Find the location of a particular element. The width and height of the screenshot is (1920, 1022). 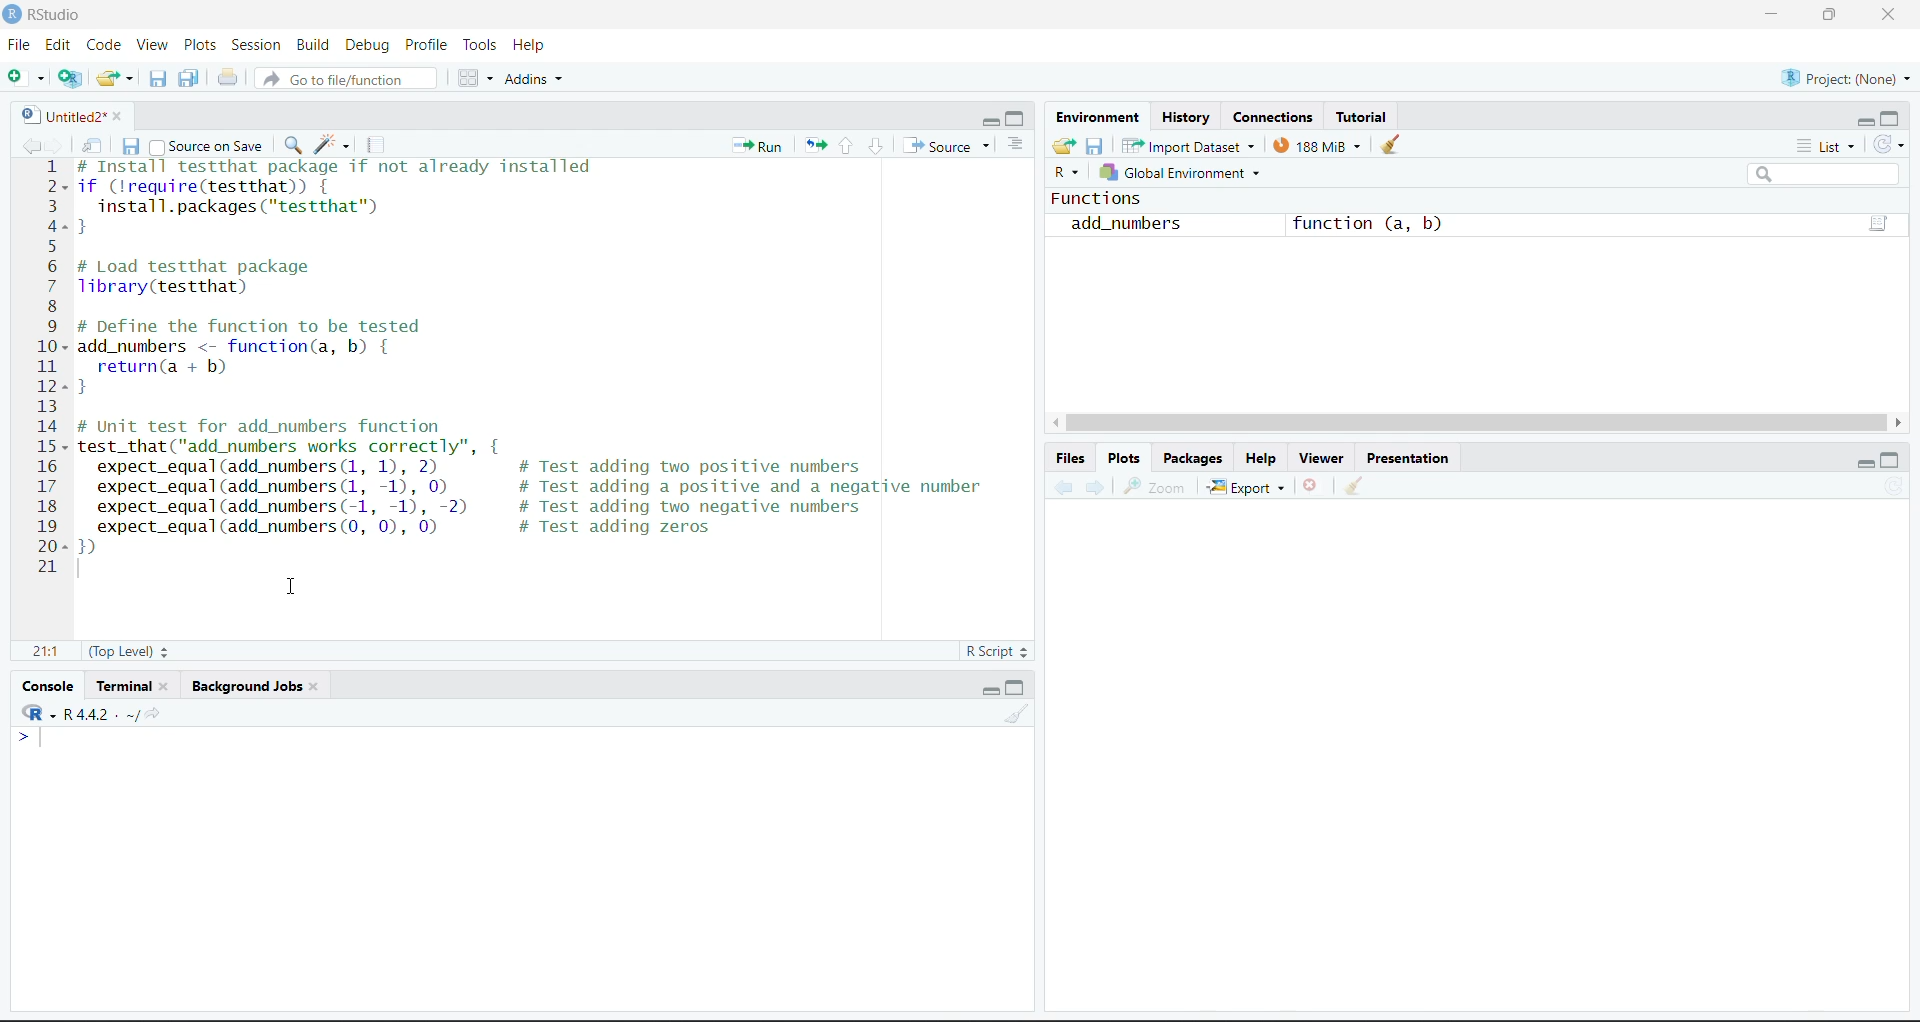

Global environment is located at coordinates (1184, 172).